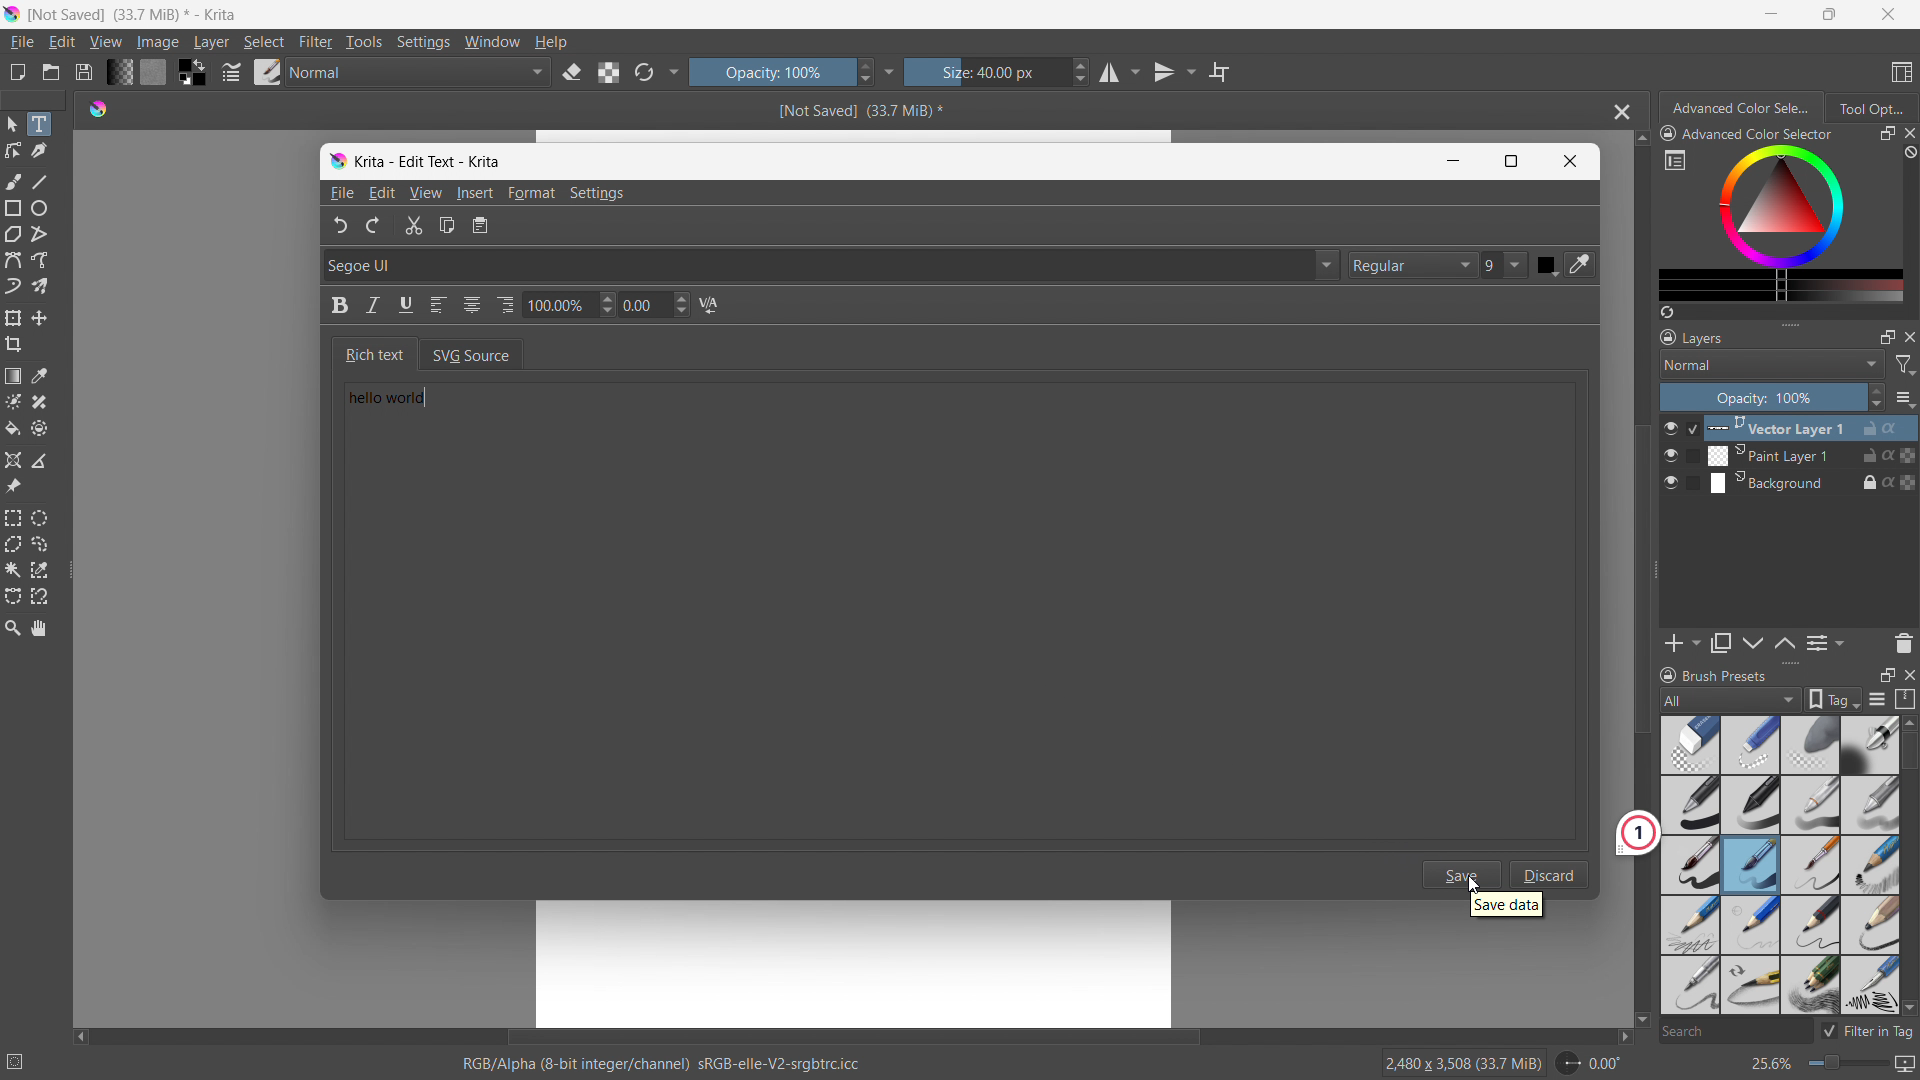 This screenshot has width=1920, height=1080. What do you see at coordinates (1754, 644) in the screenshot?
I see `move layer up` at bounding box center [1754, 644].